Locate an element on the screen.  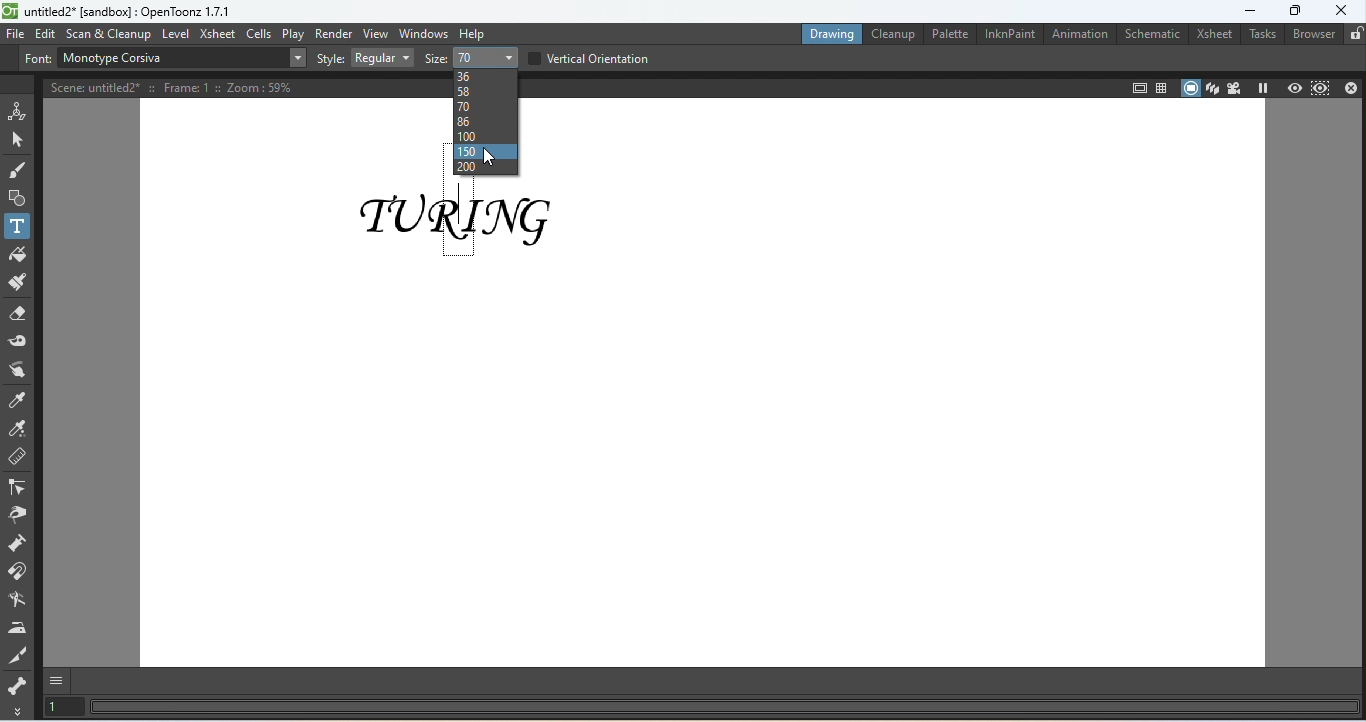
Browser is located at coordinates (1310, 37).